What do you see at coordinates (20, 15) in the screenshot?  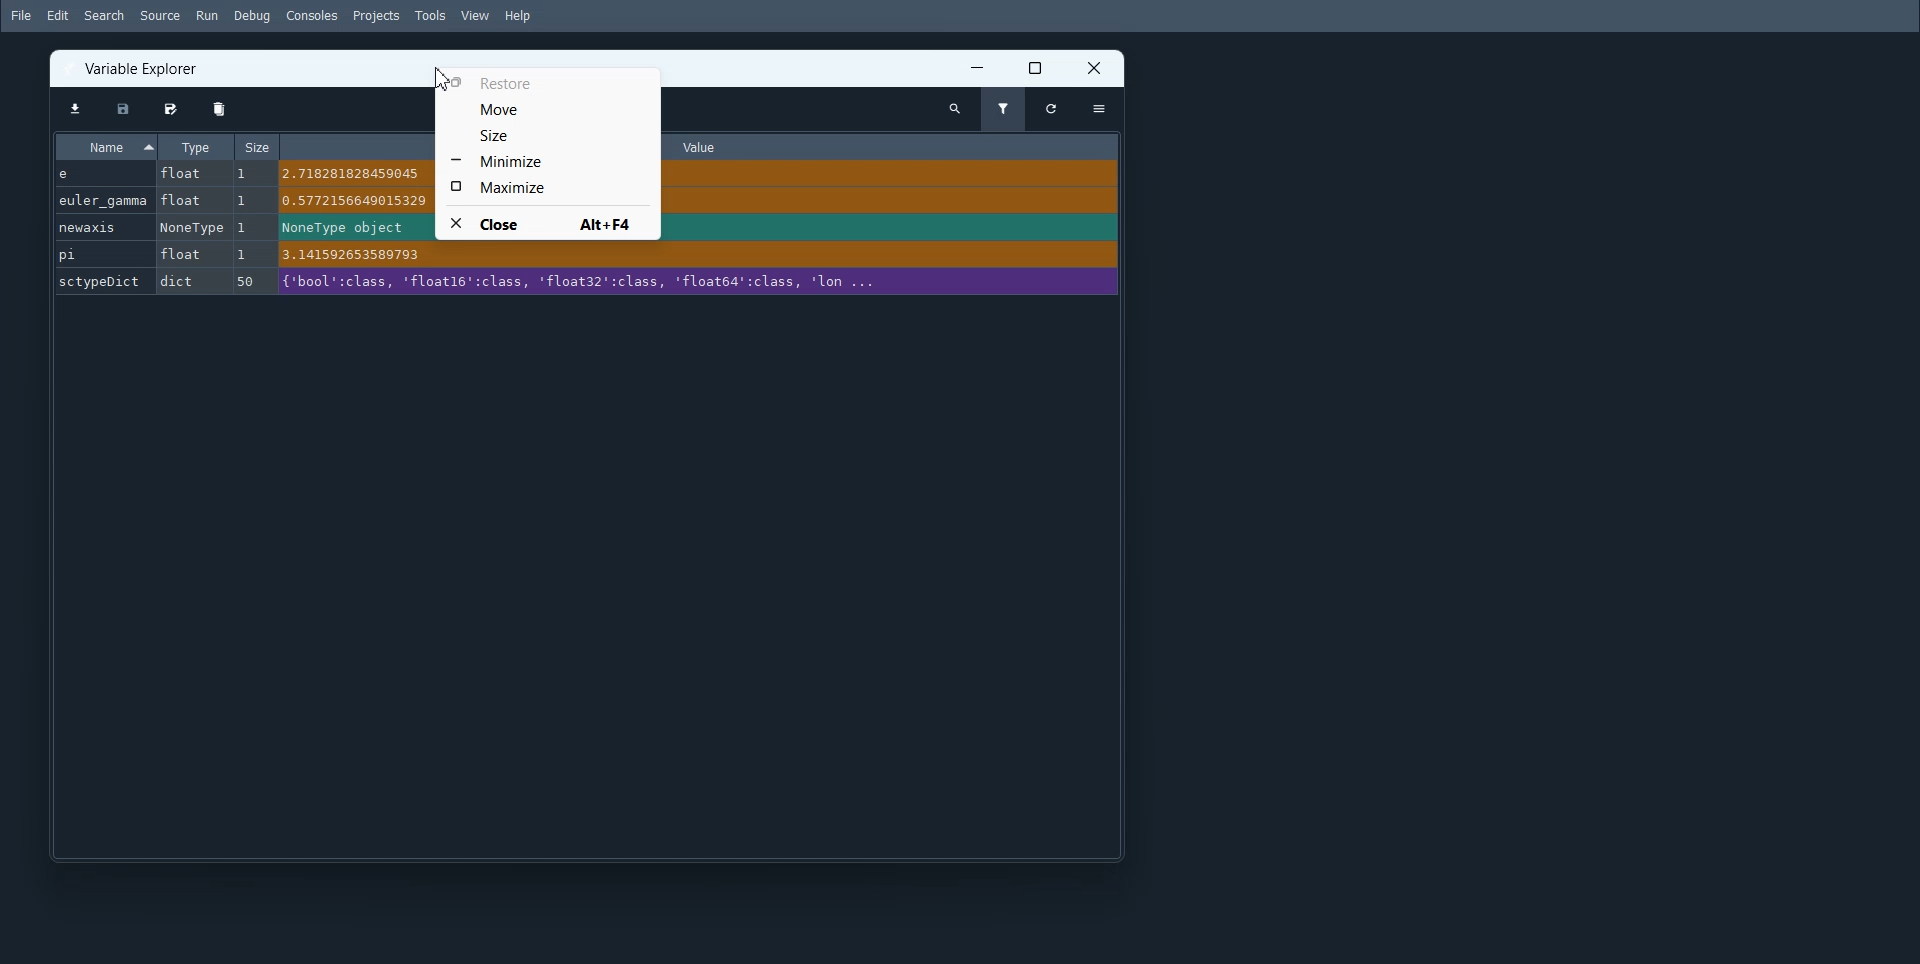 I see `File` at bounding box center [20, 15].